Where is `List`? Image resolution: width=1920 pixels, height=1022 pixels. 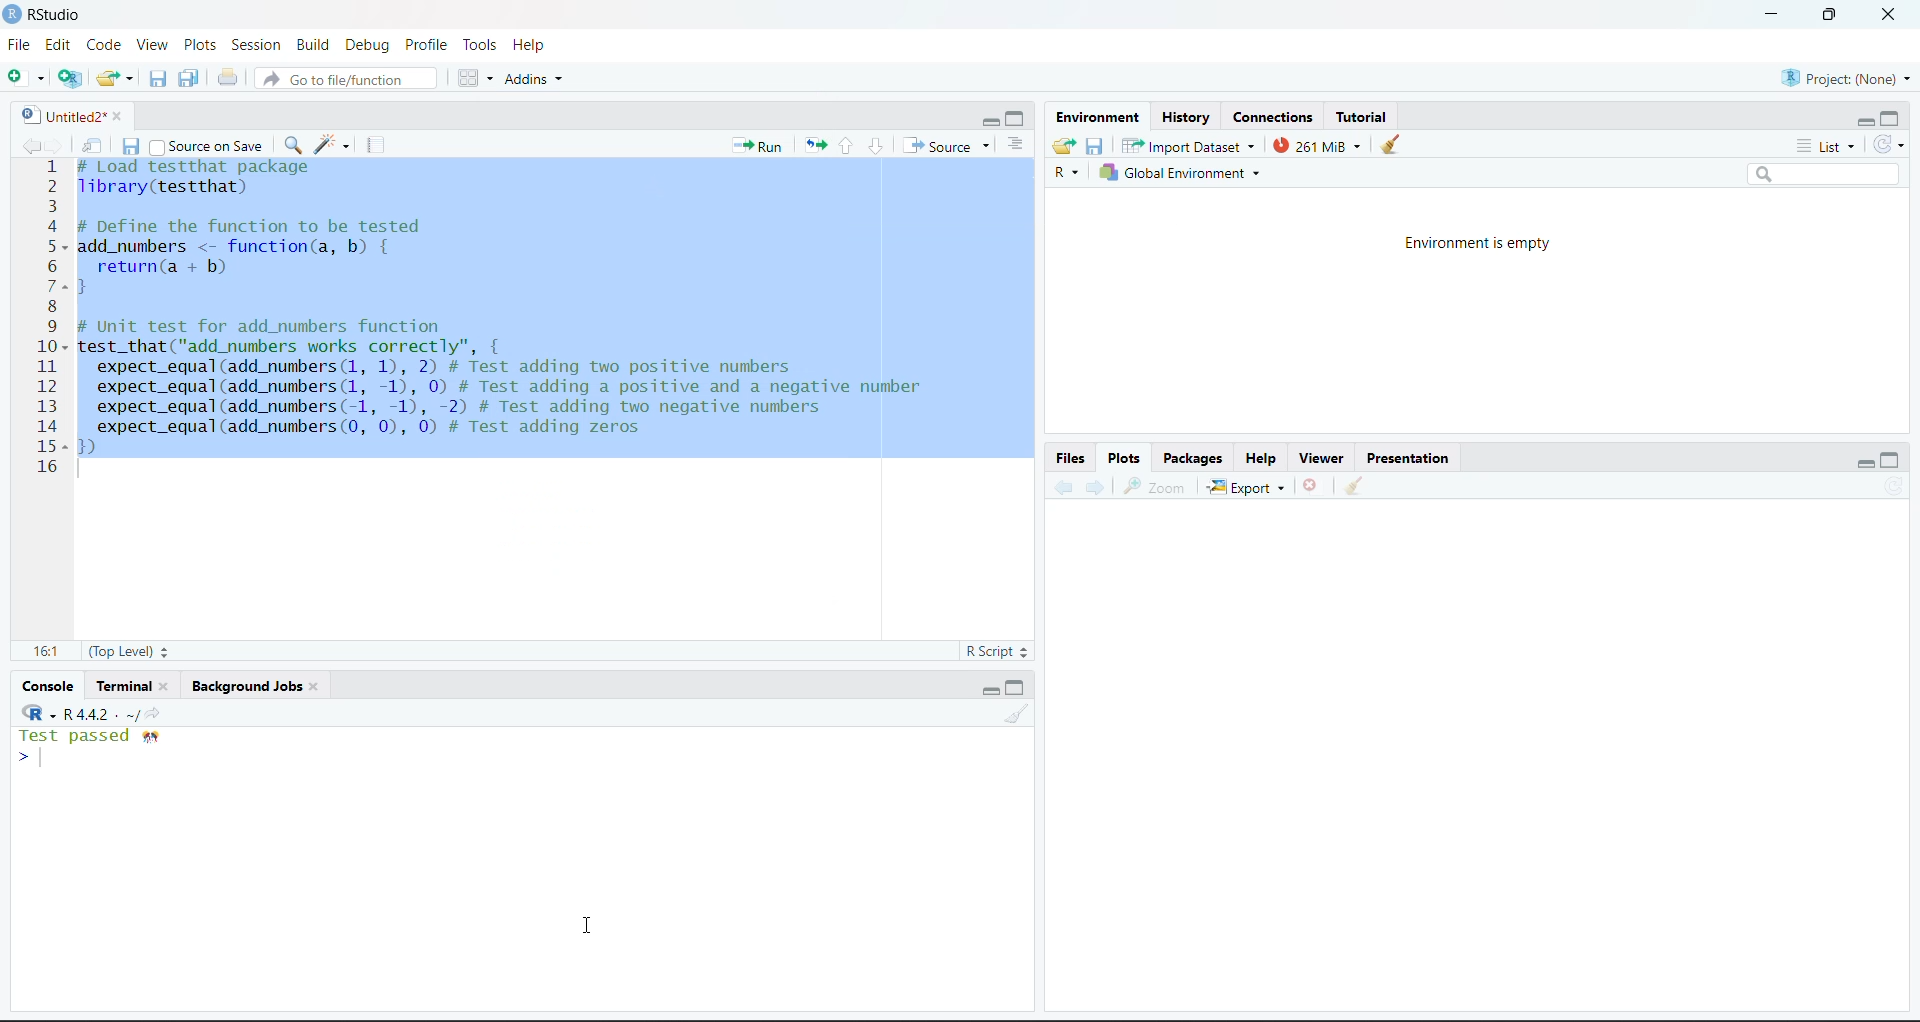 List is located at coordinates (1826, 145).